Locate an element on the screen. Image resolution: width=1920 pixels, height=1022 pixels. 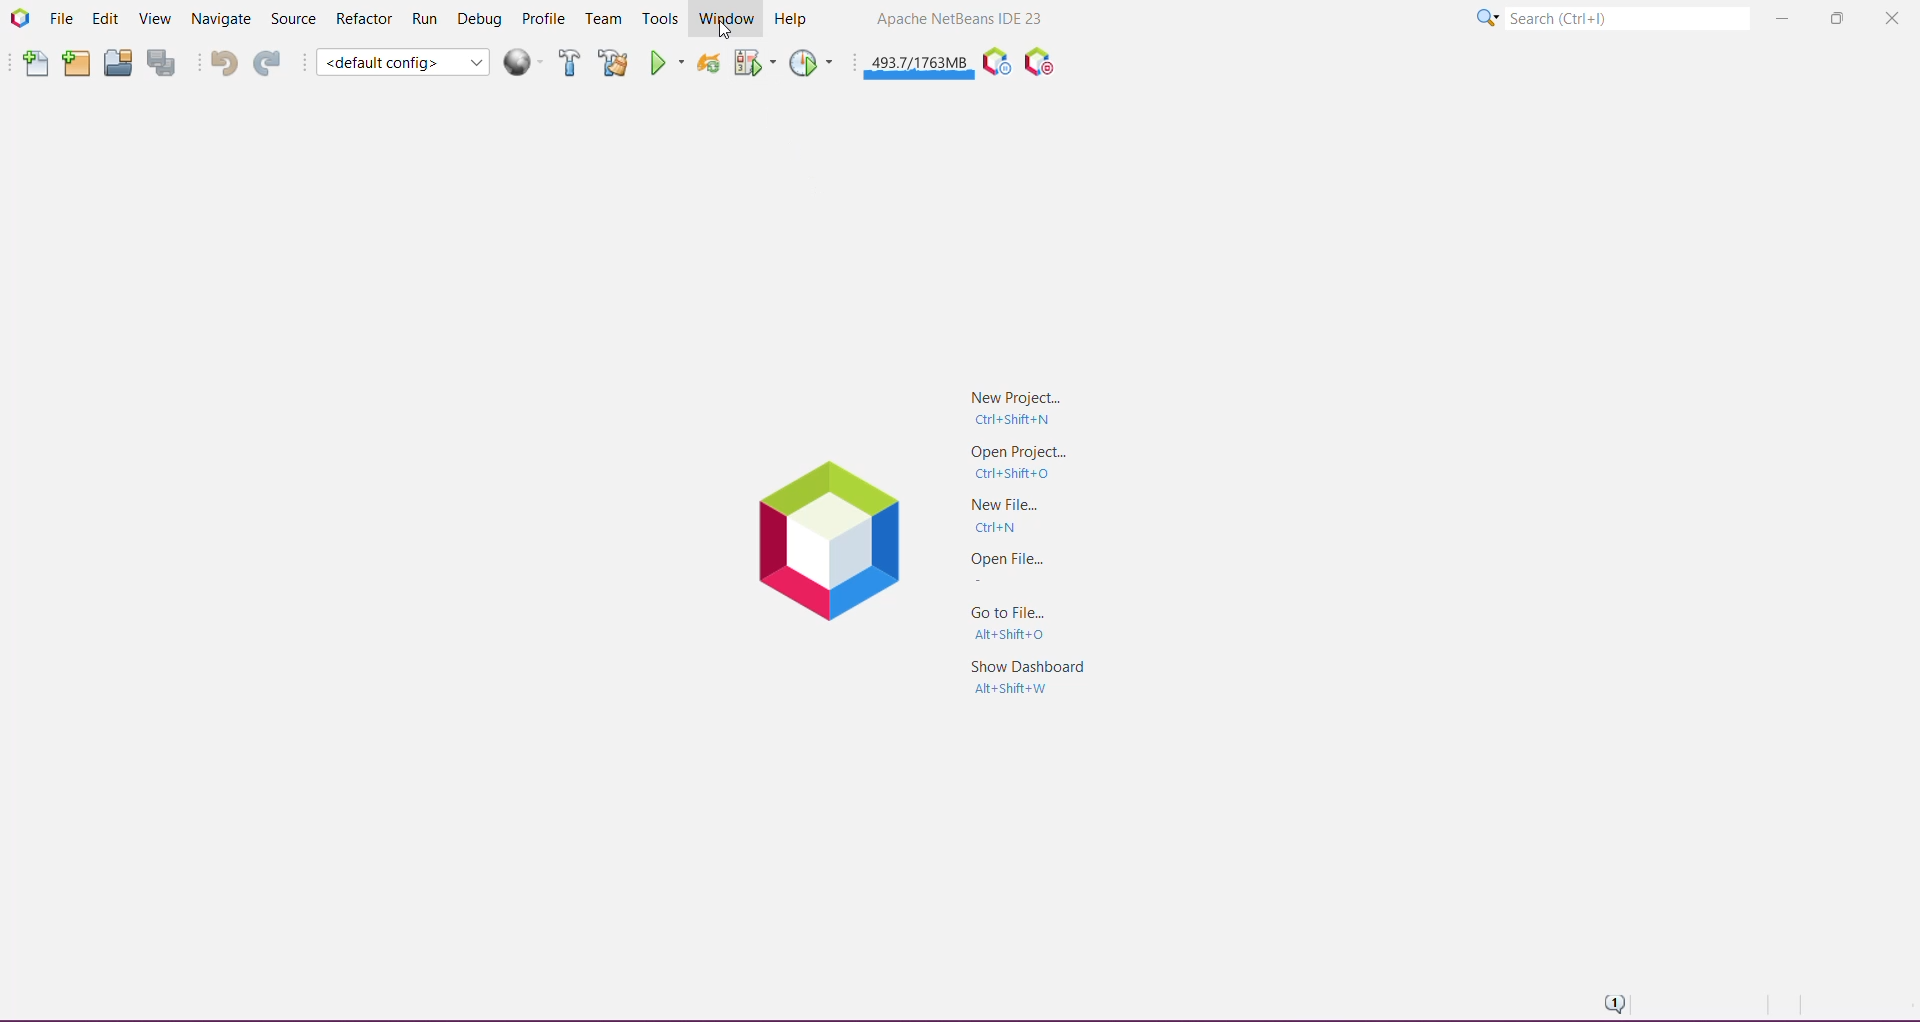
Edit is located at coordinates (104, 20).